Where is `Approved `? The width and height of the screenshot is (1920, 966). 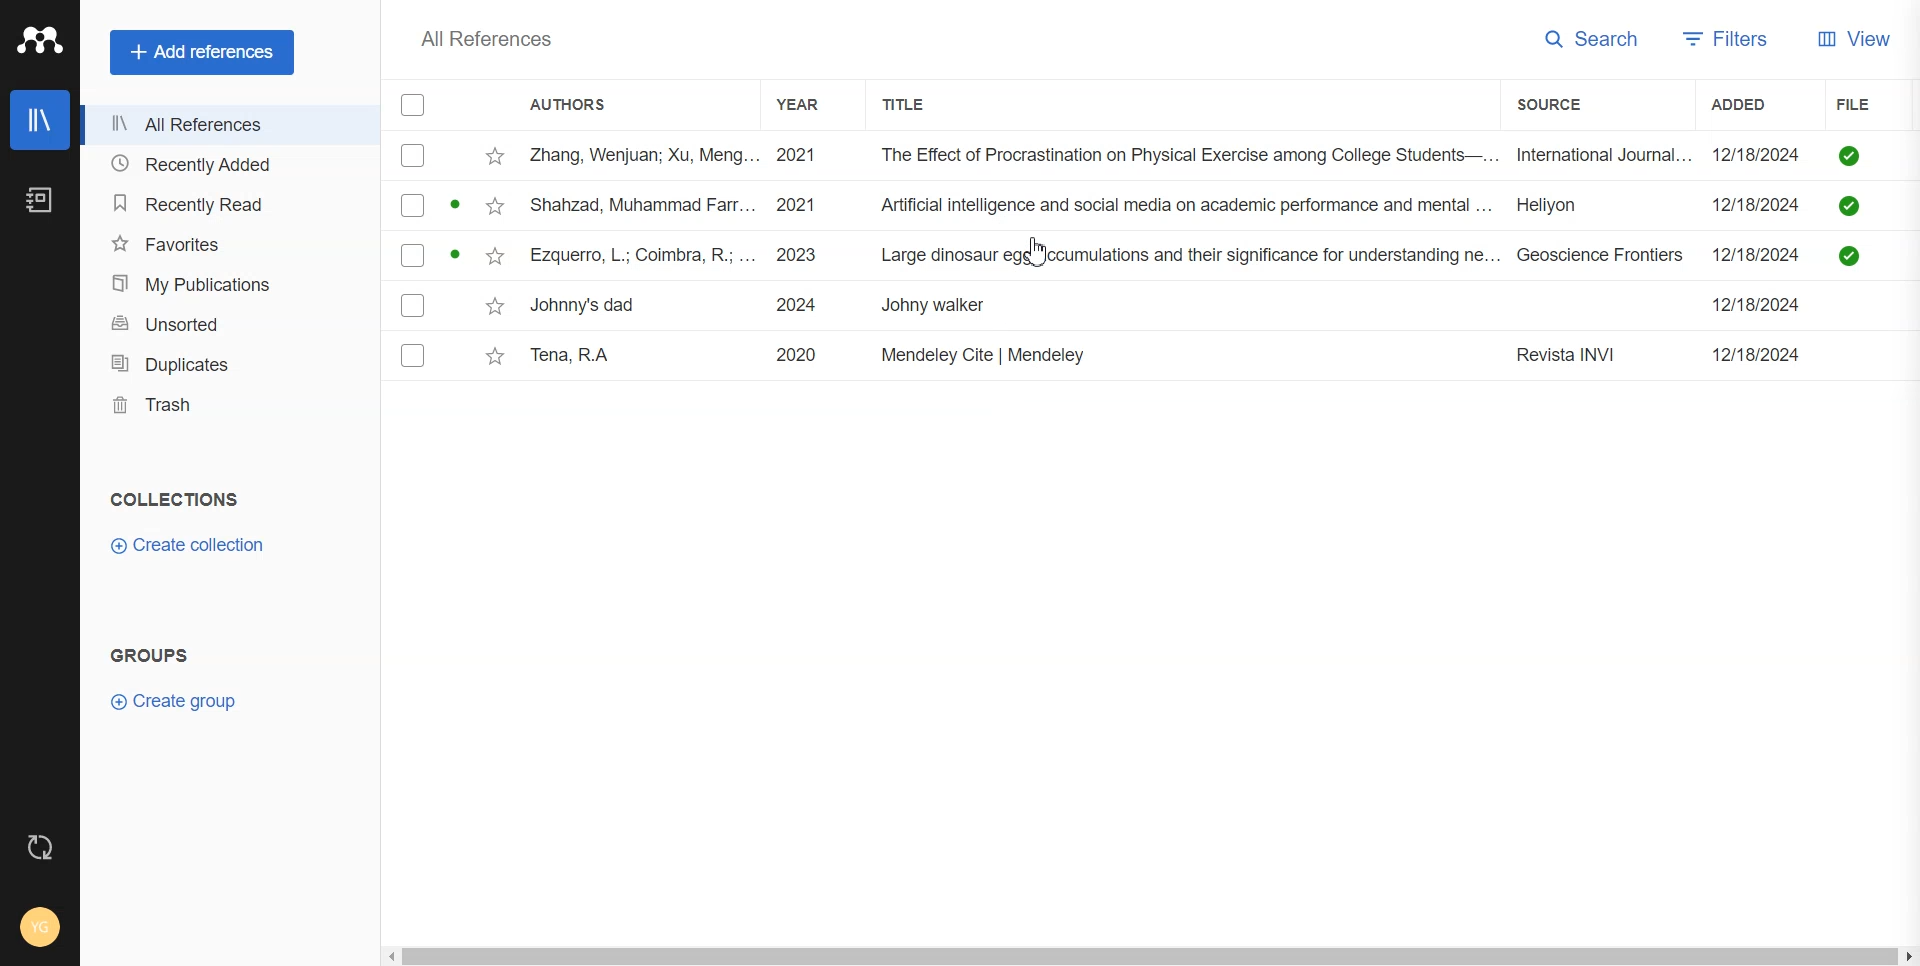 Approved  is located at coordinates (1848, 255).